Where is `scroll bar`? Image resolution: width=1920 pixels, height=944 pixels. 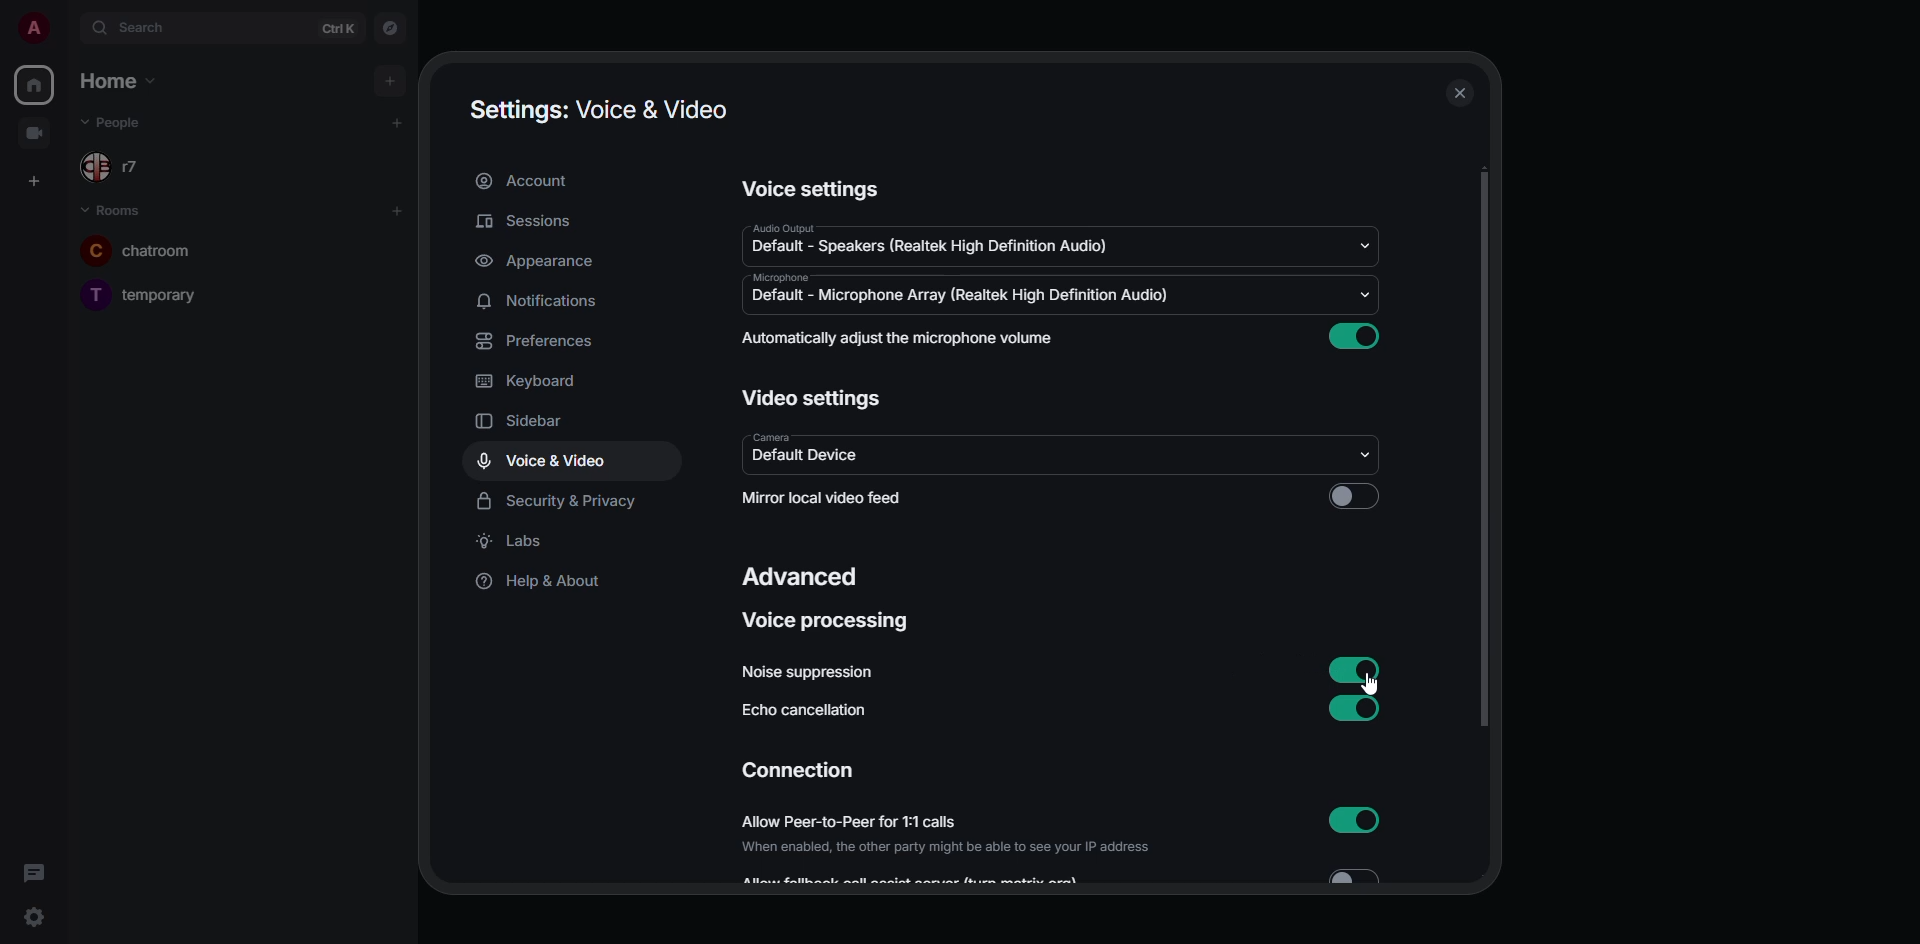
scroll bar is located at coordinates (1483, 450).